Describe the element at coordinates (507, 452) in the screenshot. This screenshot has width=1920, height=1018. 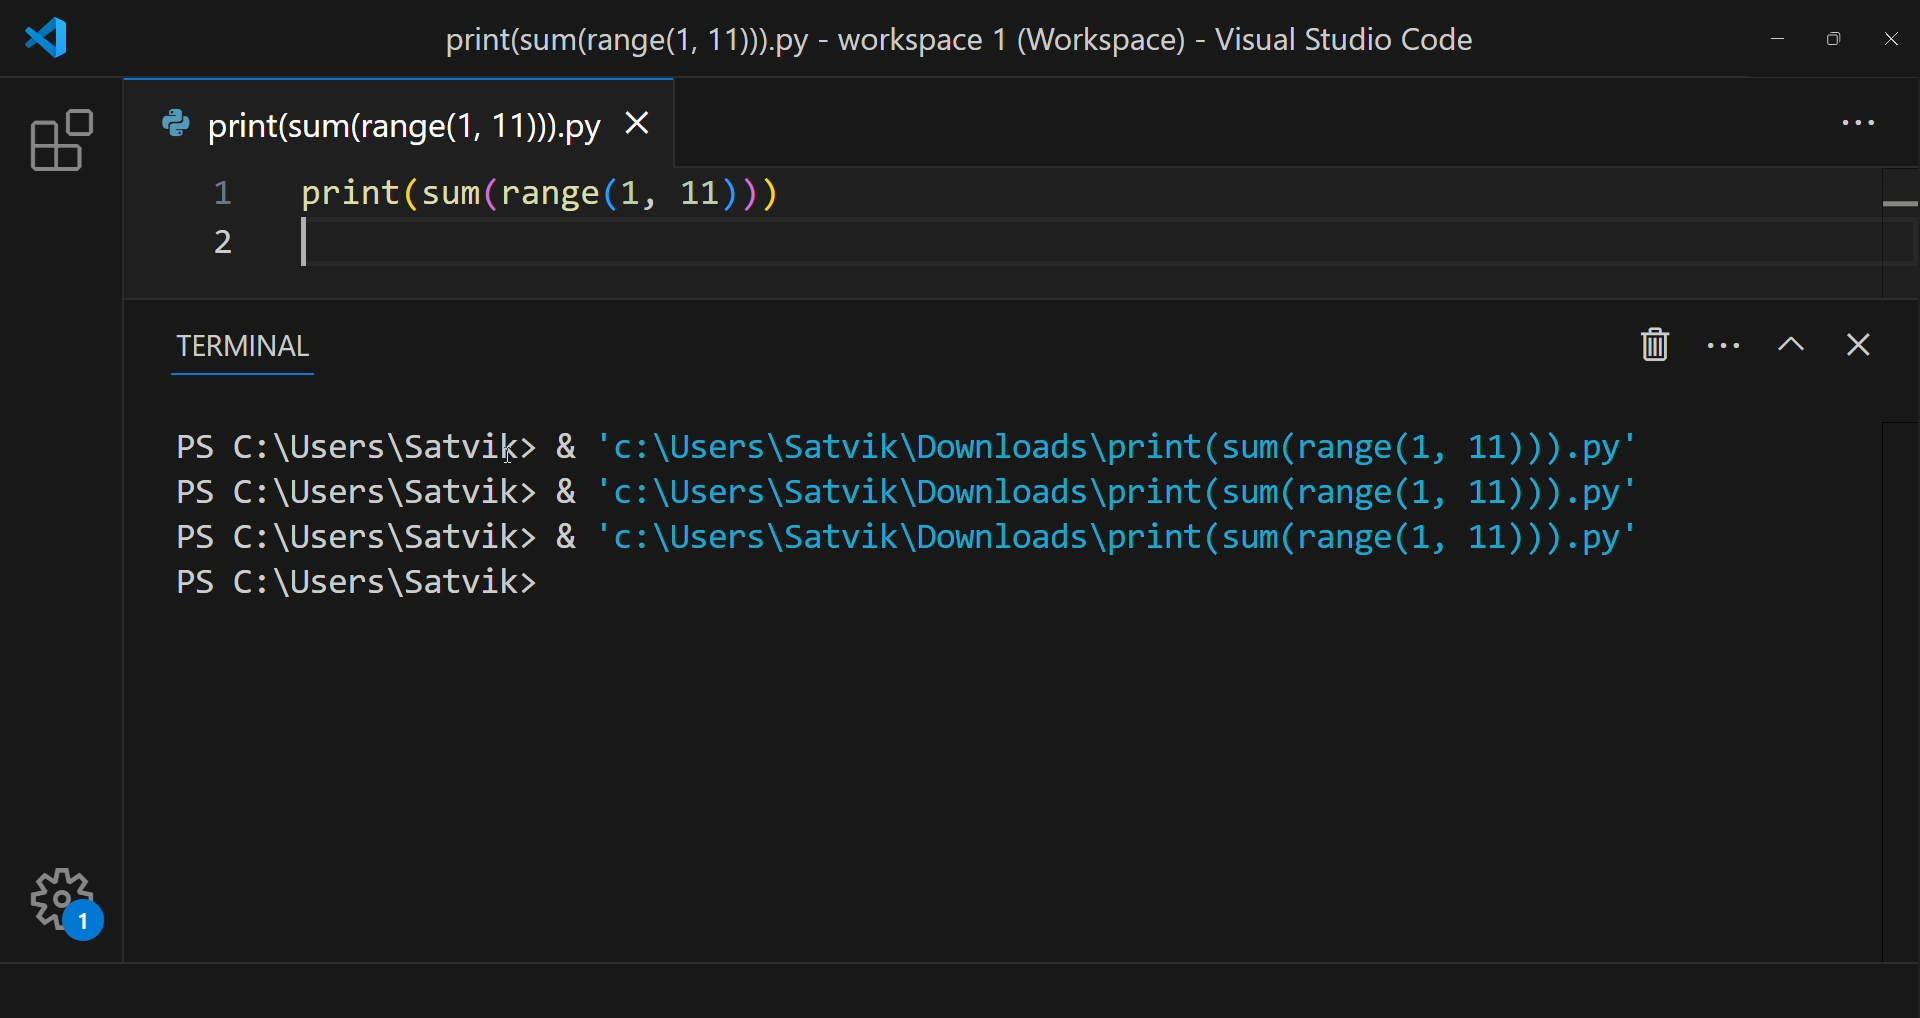
I see `cursor` at that location.